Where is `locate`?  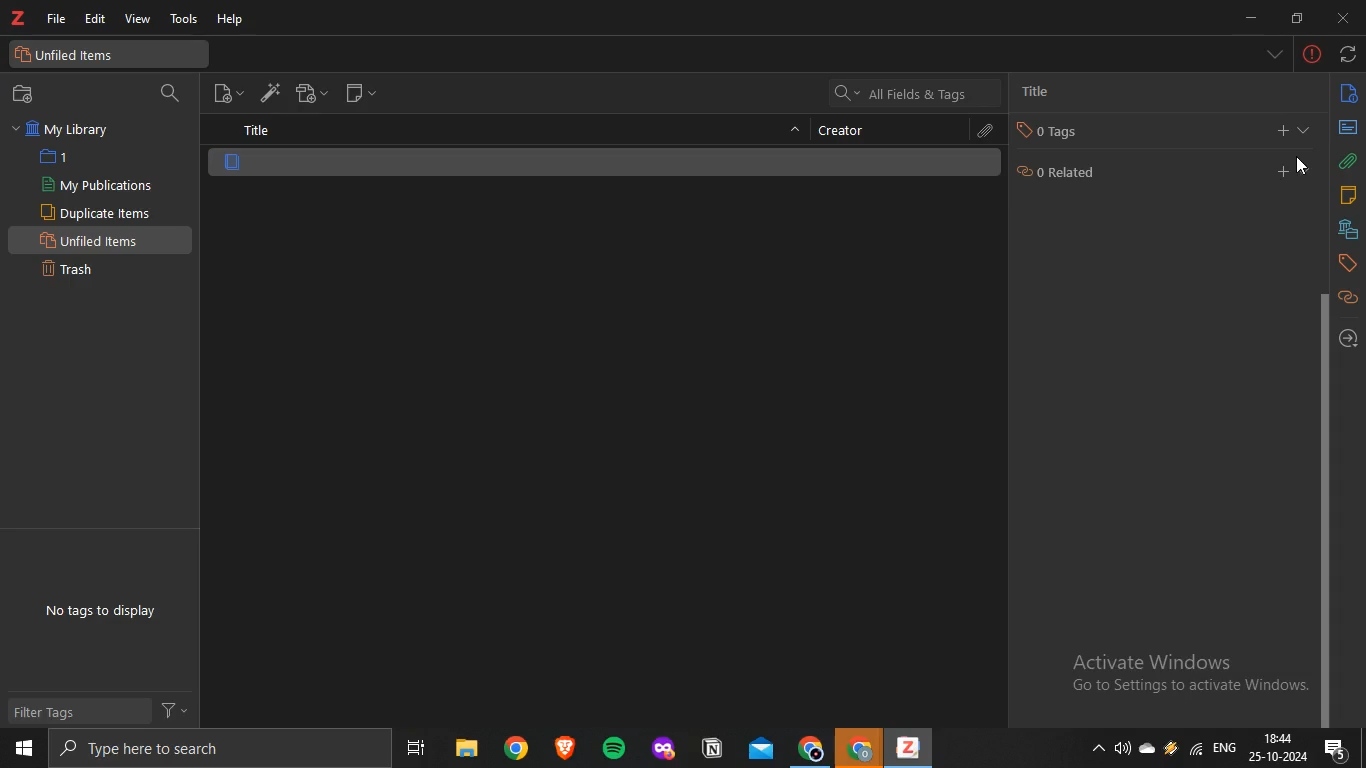
locate is located at coordinates (1348, 337).